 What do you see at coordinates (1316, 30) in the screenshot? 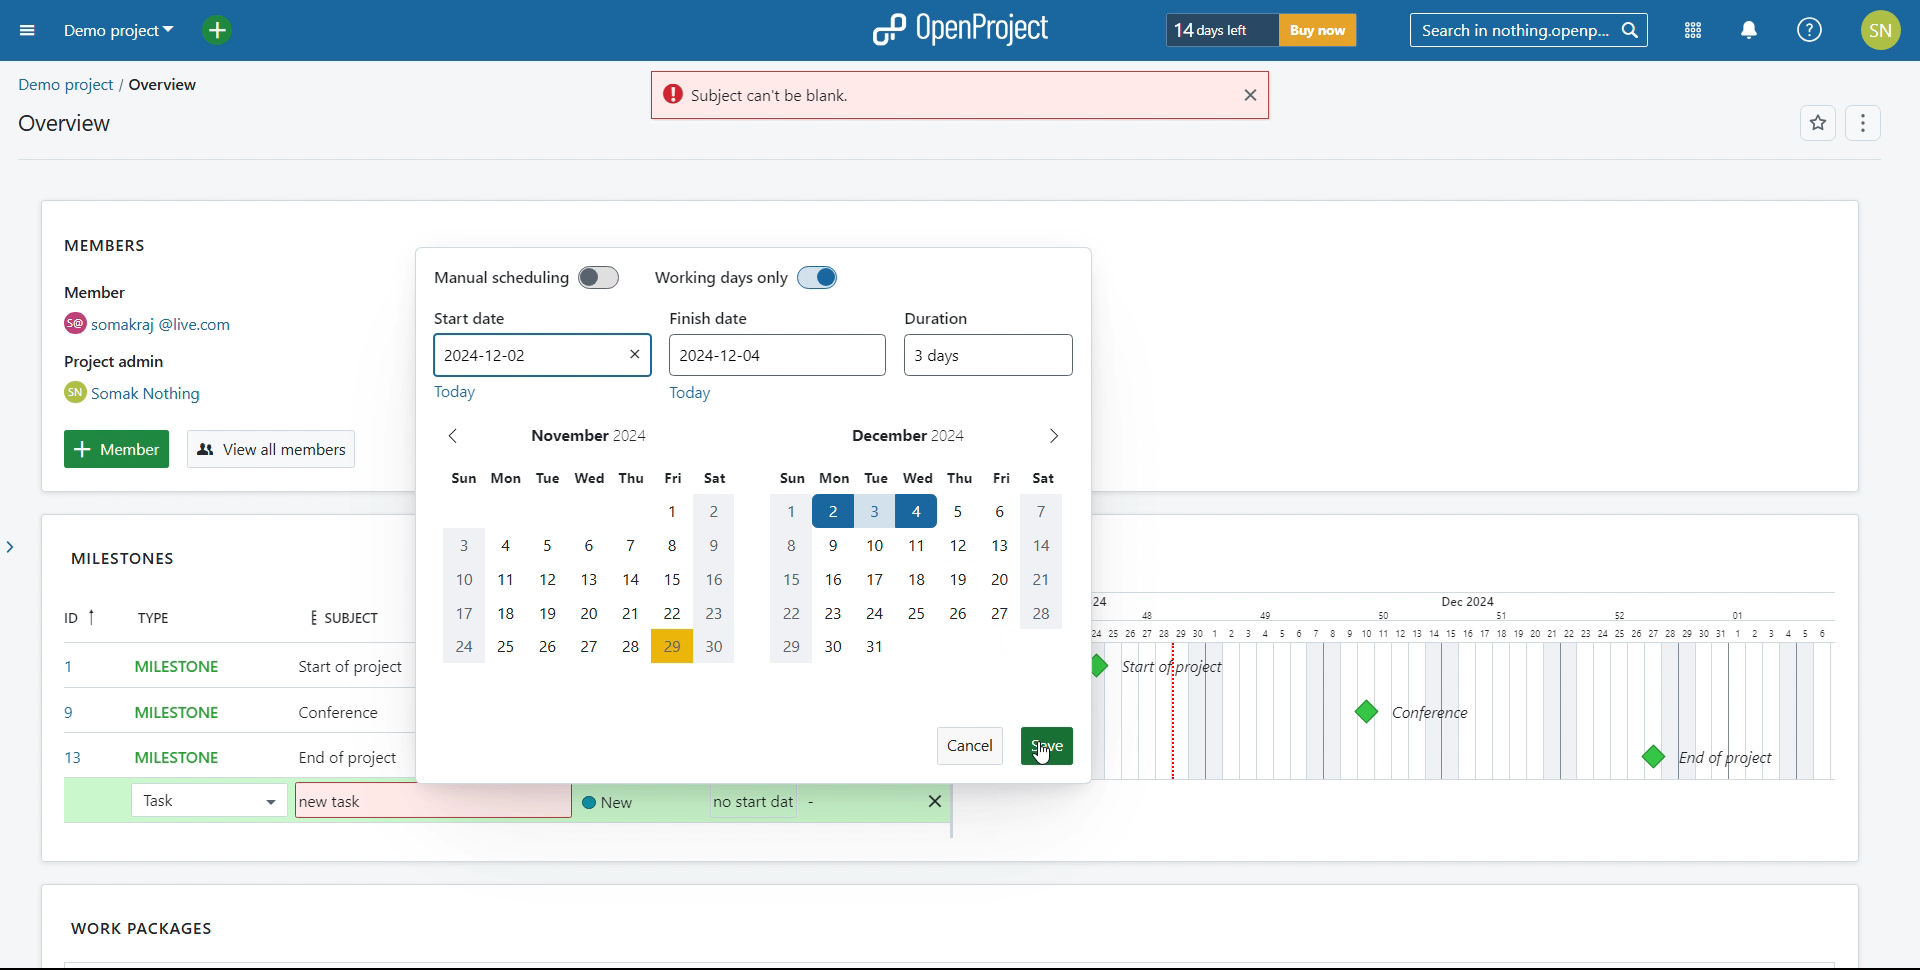
I see `buy now` at bounding box center [1316, 30].